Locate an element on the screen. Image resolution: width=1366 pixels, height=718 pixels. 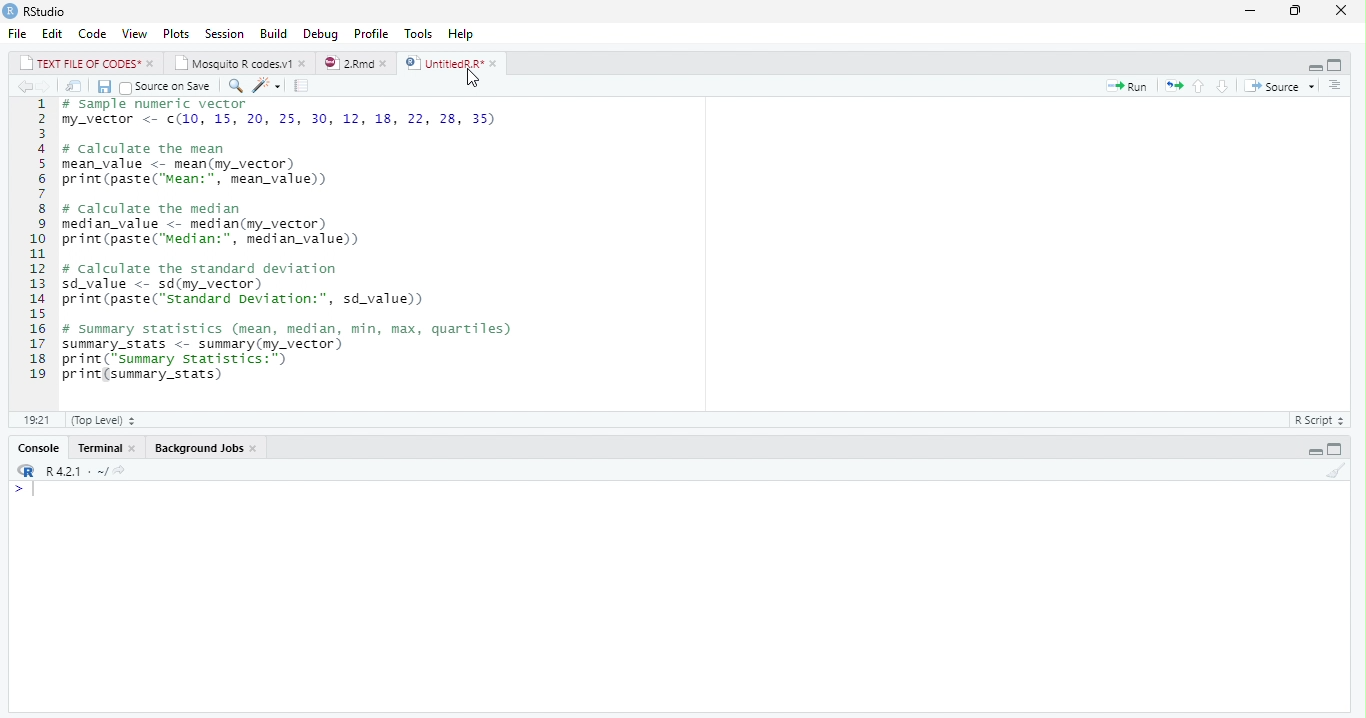
build is located at coordinates (274, 35).